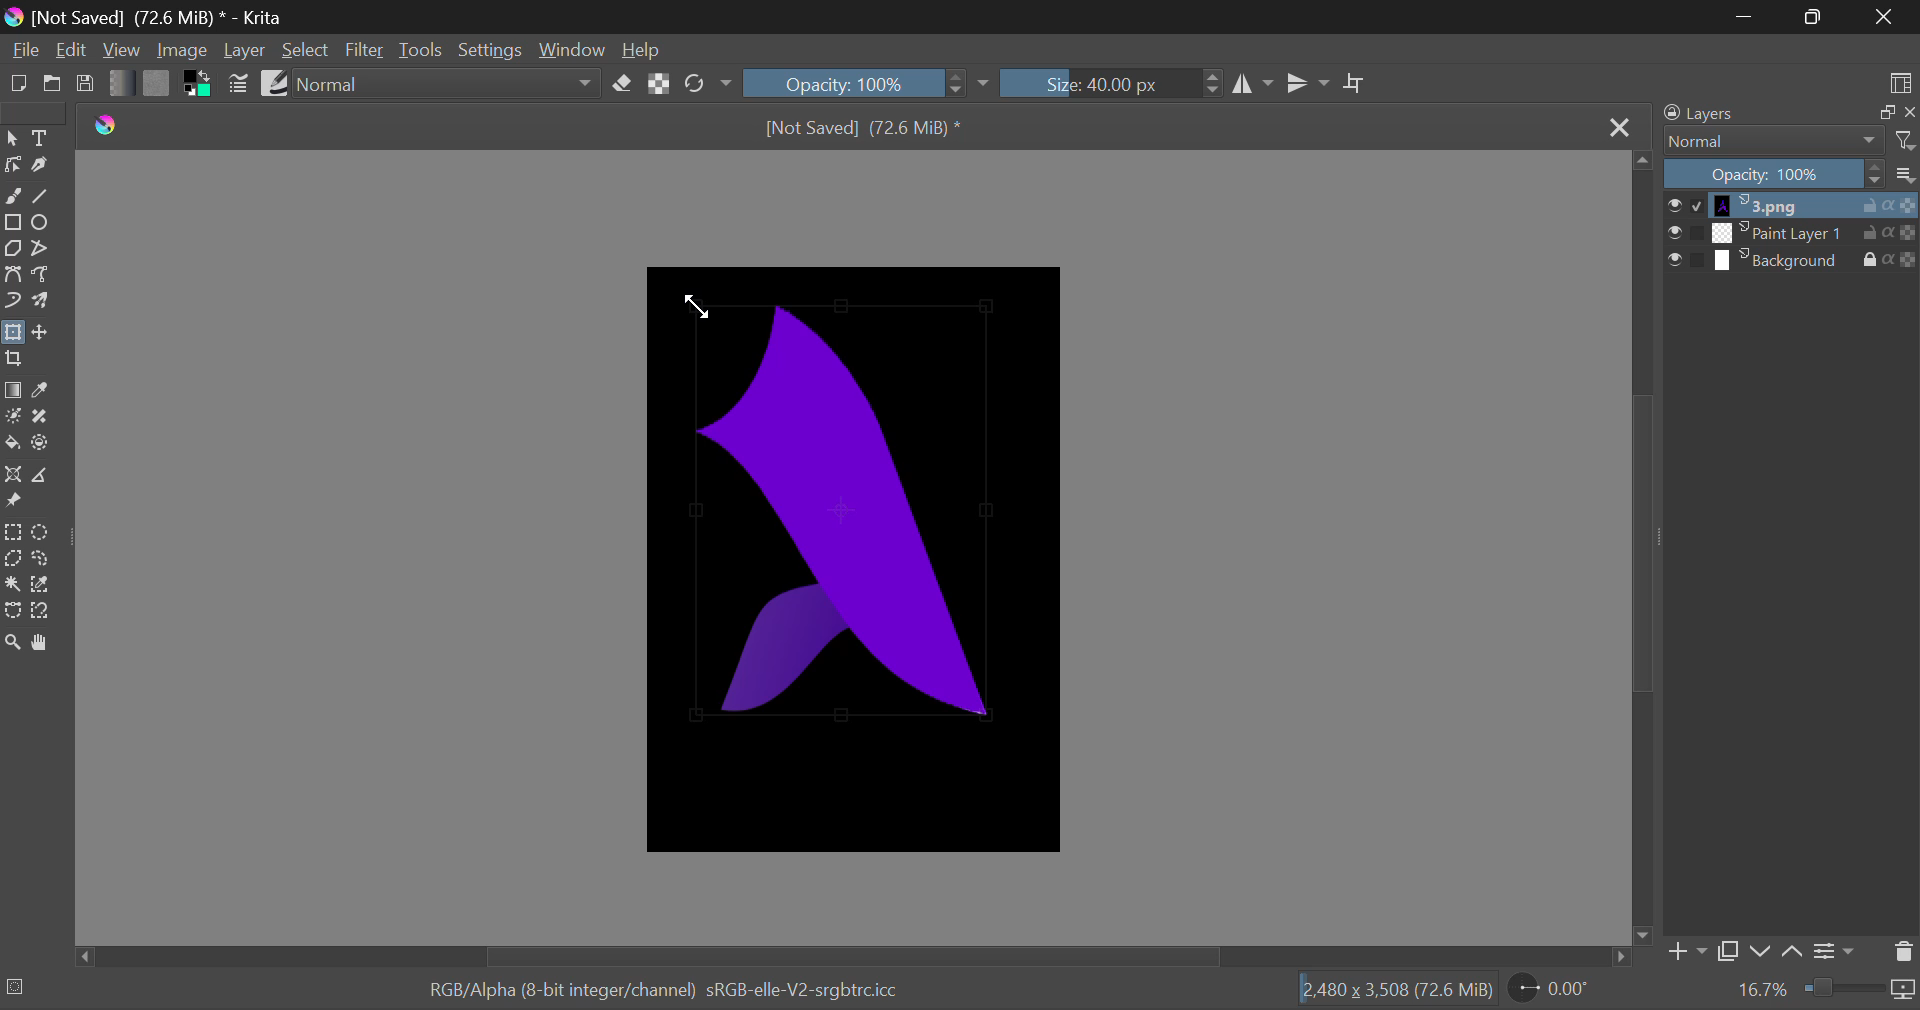 The image size is (1920, 1010). What do you see at coordinates (46, 446) in the screenshot?
I see `Enclose and Fill` at bounding box center [46, 446].